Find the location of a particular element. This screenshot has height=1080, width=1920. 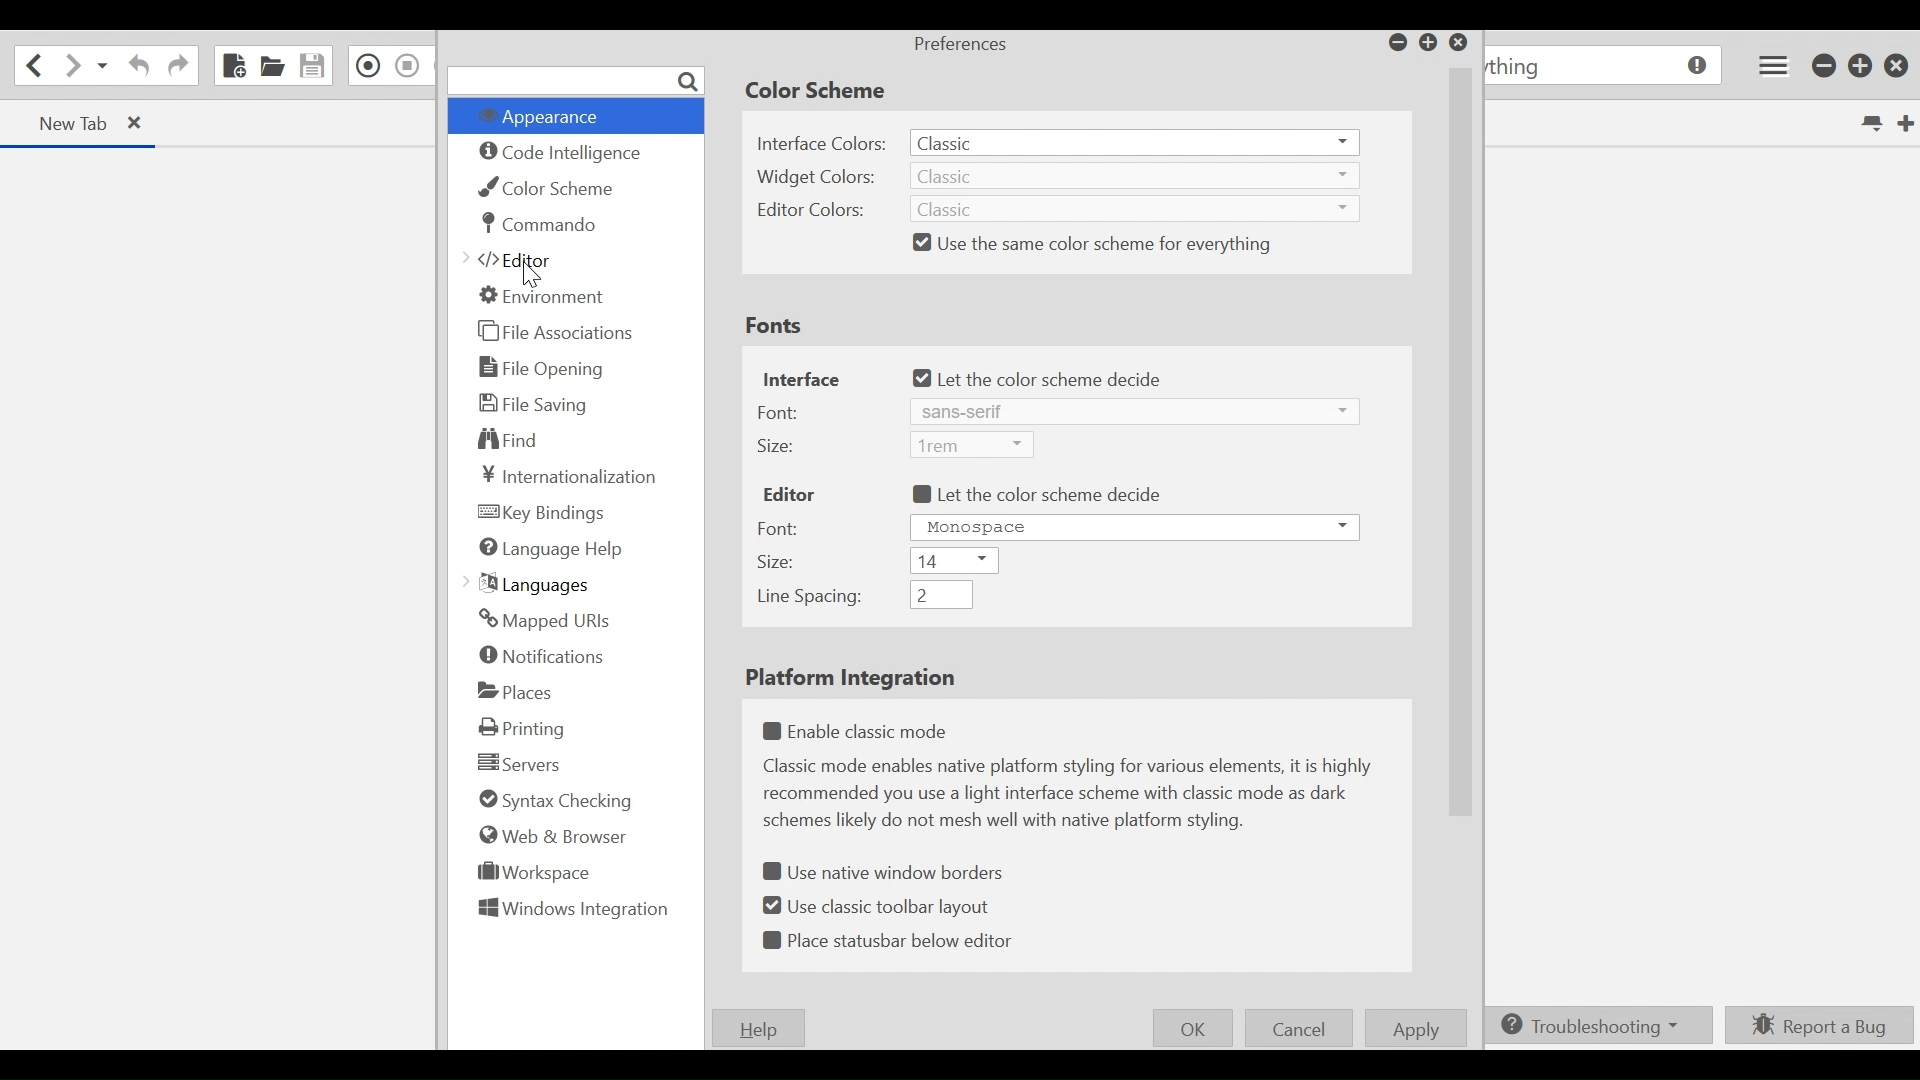

Code intelligence is located at coordinates (565, 153).